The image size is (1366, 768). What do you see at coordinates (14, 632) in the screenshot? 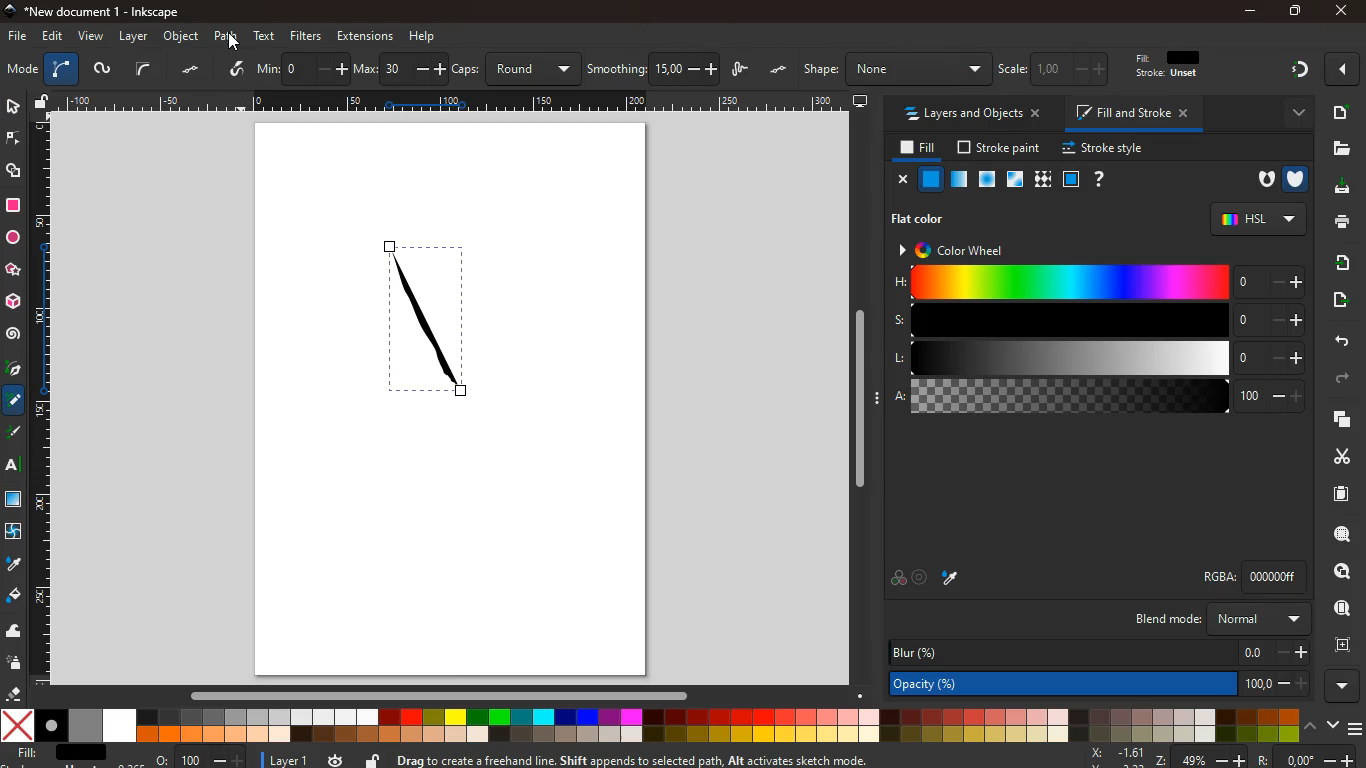
I see `wave` at bounding box center [14, 632].